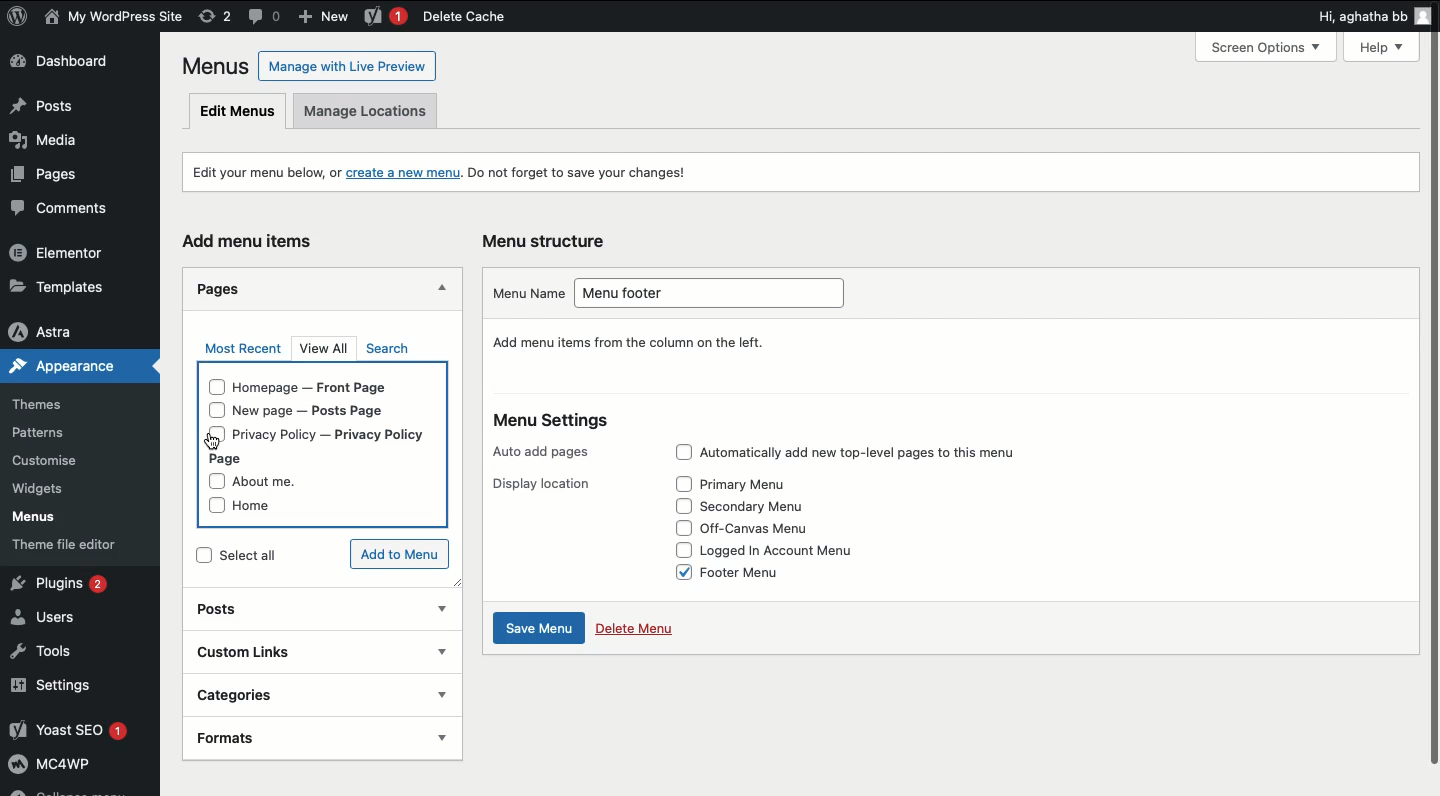  What do you see at coordinates (71, 64) in the screenshot?
I see `Dashboard` at bounding box center [71, 64].